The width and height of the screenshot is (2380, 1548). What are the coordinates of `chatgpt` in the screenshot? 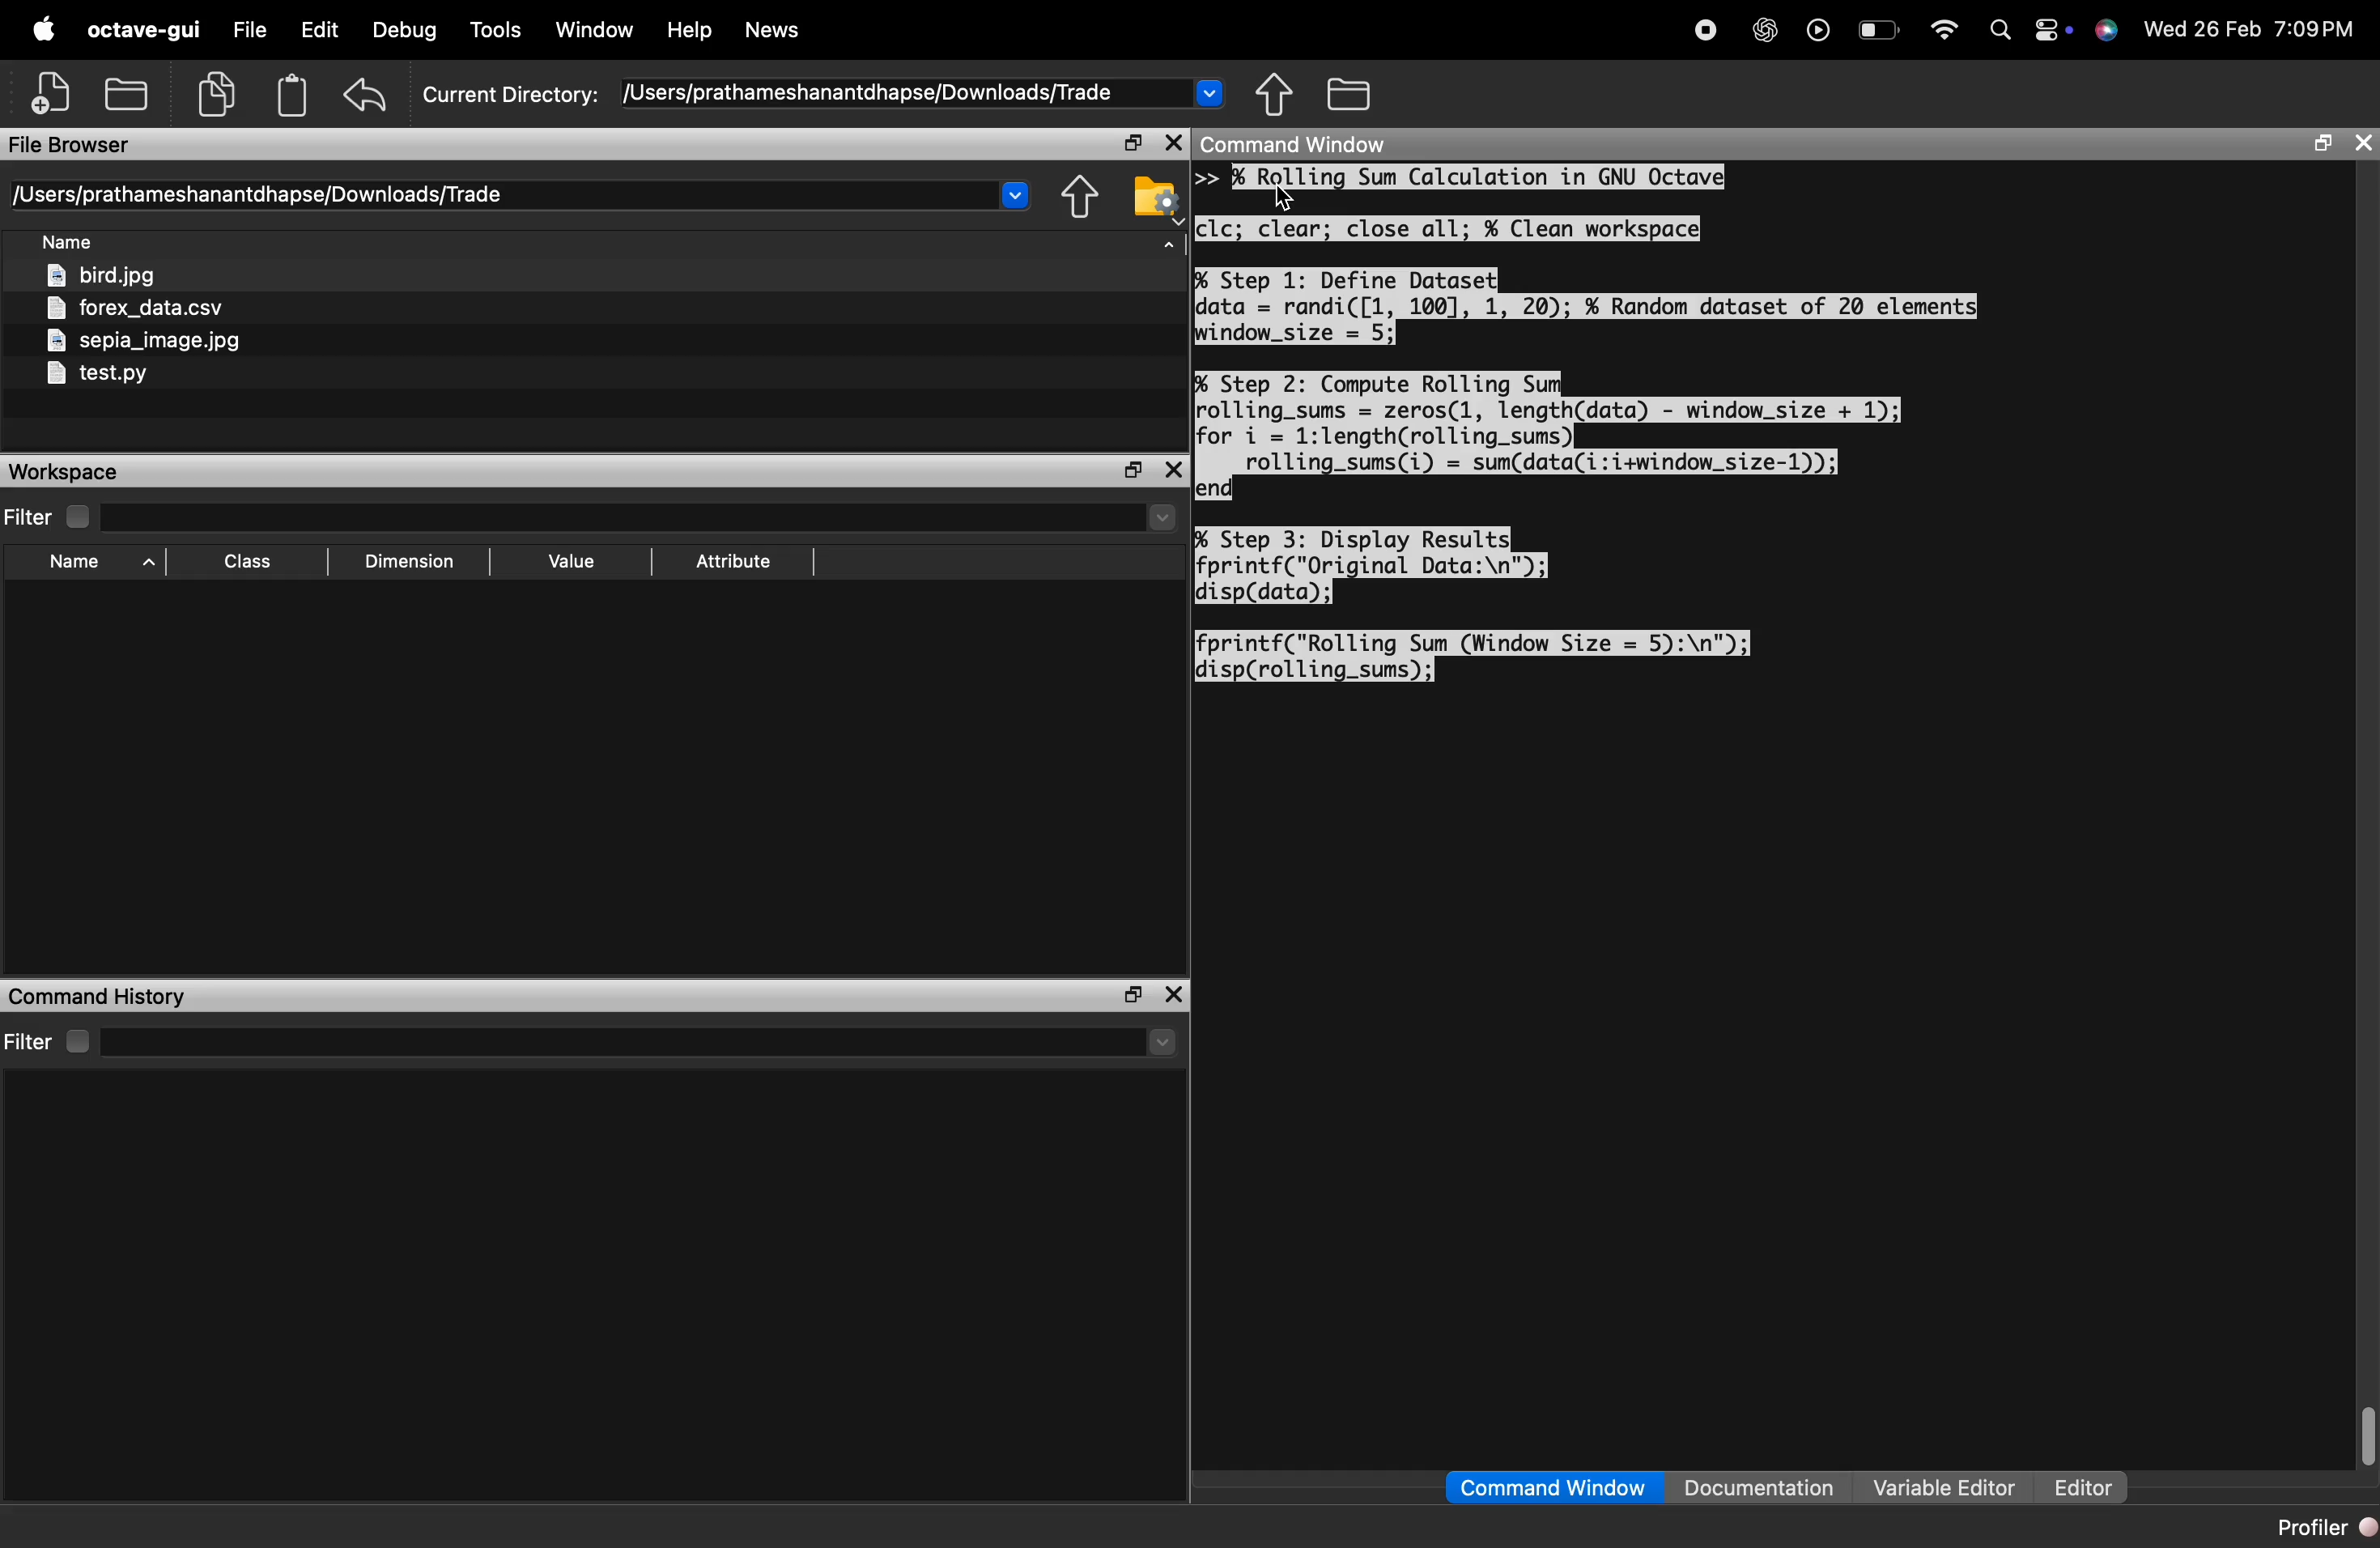 It's located at (1764, 32).